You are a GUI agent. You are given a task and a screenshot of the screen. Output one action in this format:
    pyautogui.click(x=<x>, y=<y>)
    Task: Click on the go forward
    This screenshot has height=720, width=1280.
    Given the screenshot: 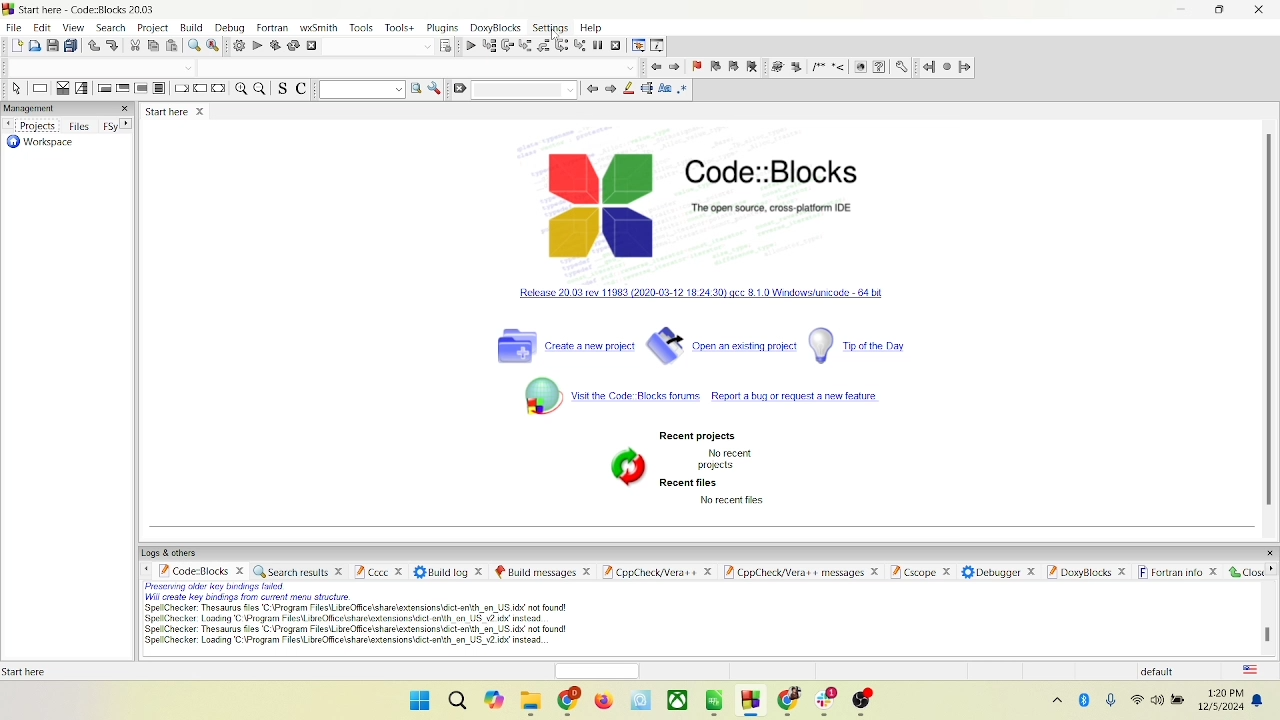 What is the action you would take?
    pyautogui.click(x=611, y=89)
    